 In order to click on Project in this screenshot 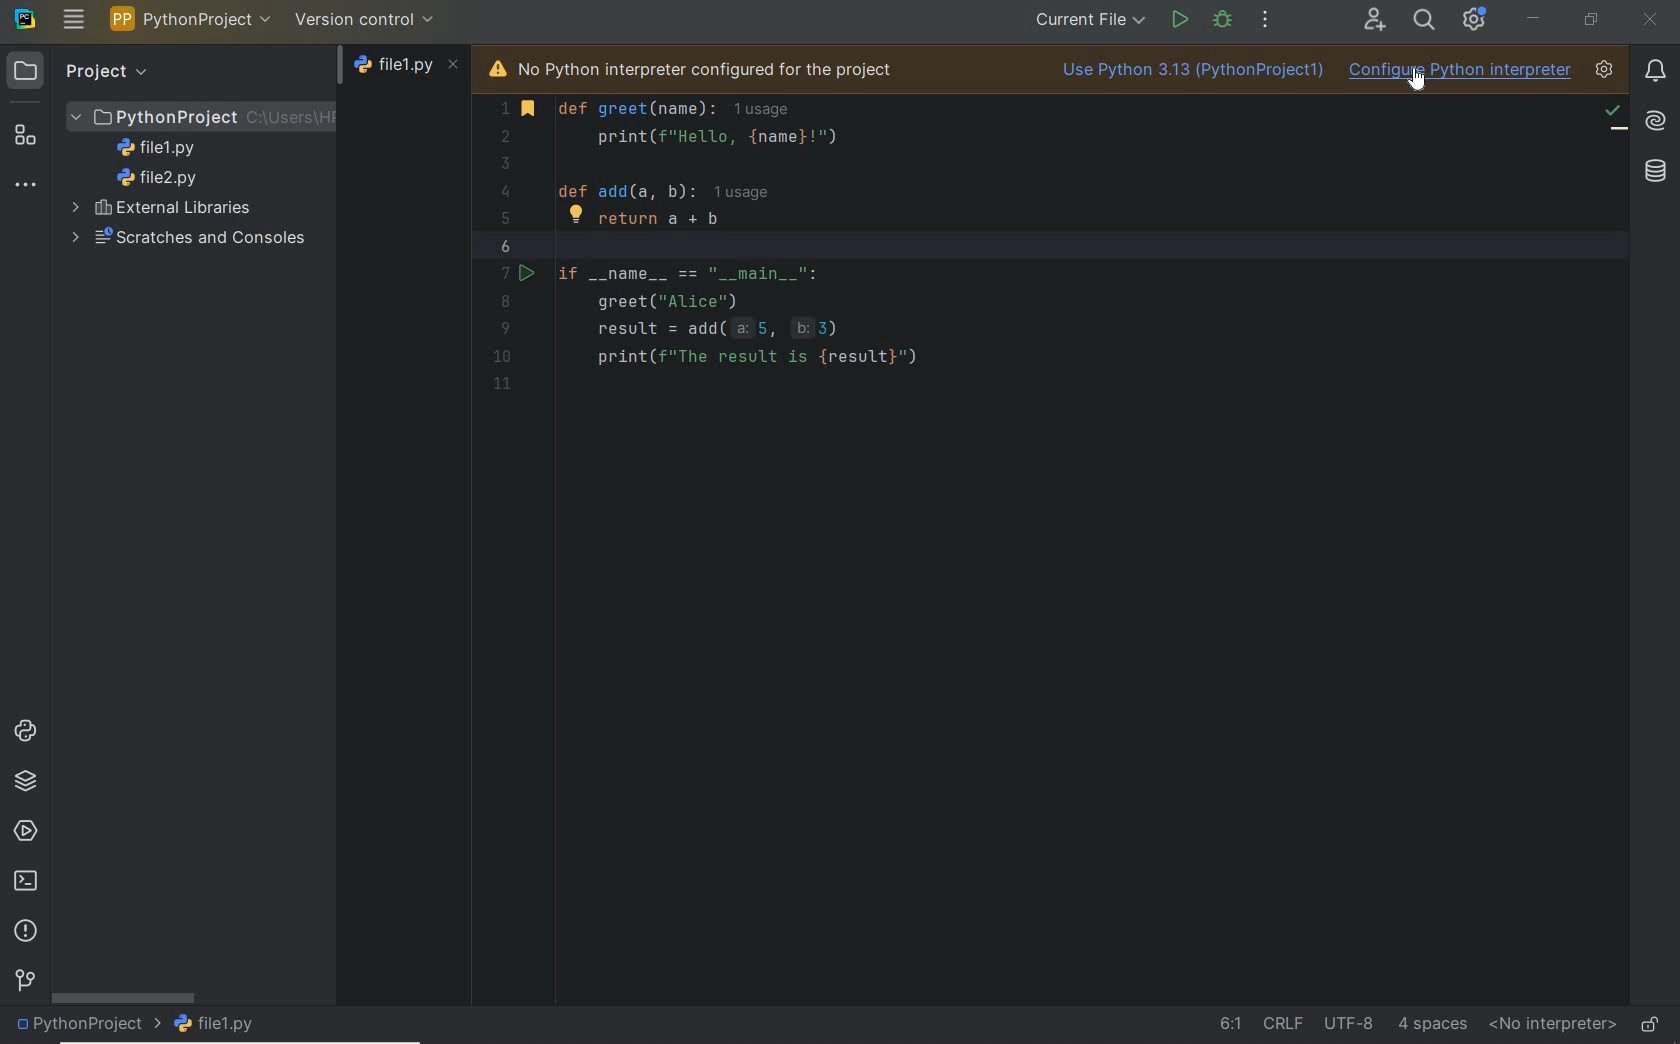, I will do `click(202, 115)`.